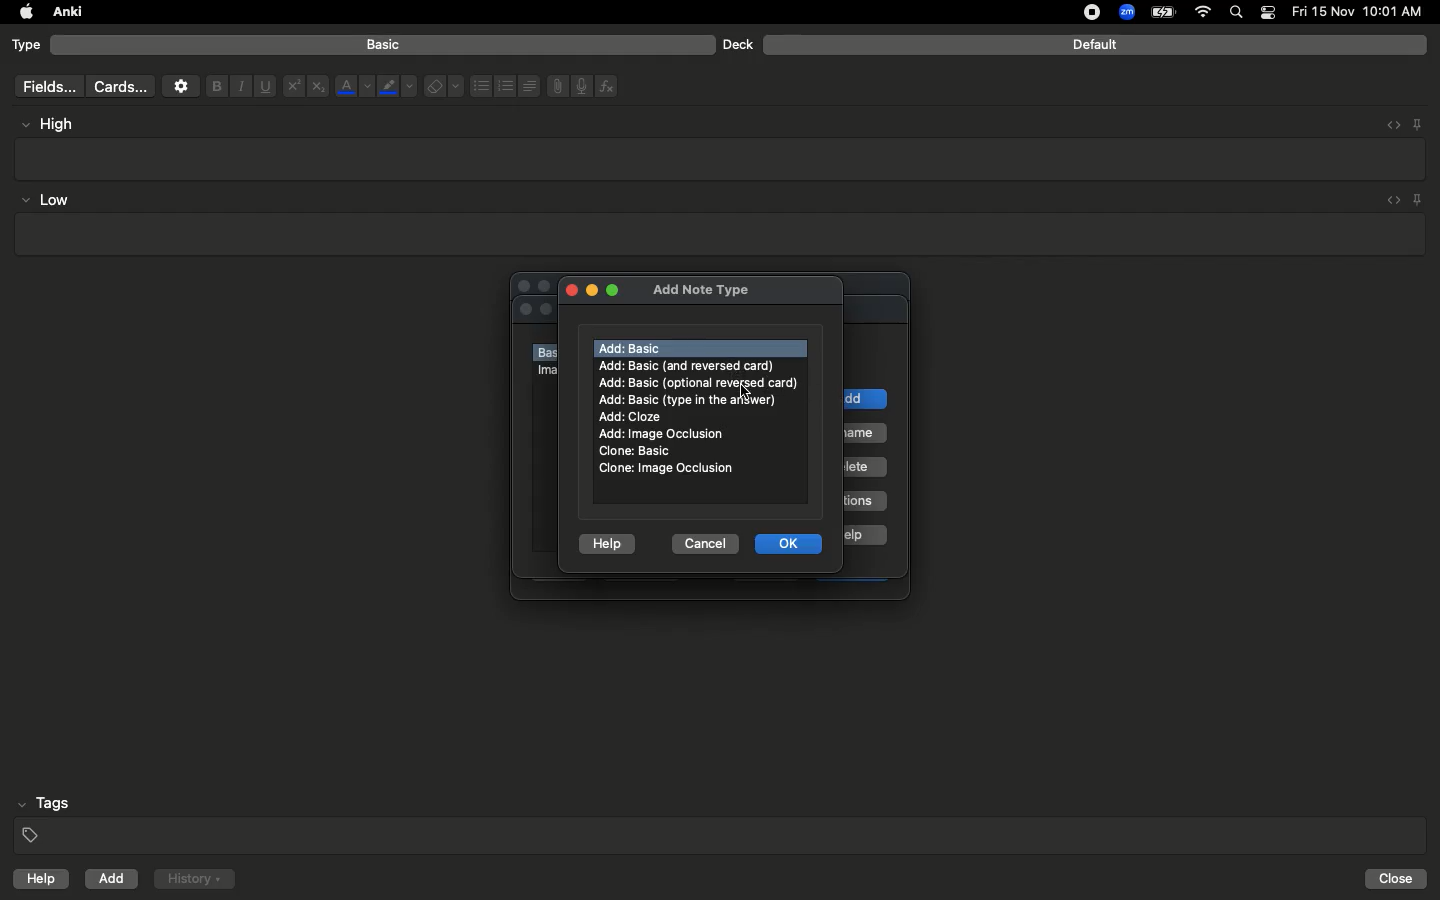  I want to click on Bold, so click(215, 85).